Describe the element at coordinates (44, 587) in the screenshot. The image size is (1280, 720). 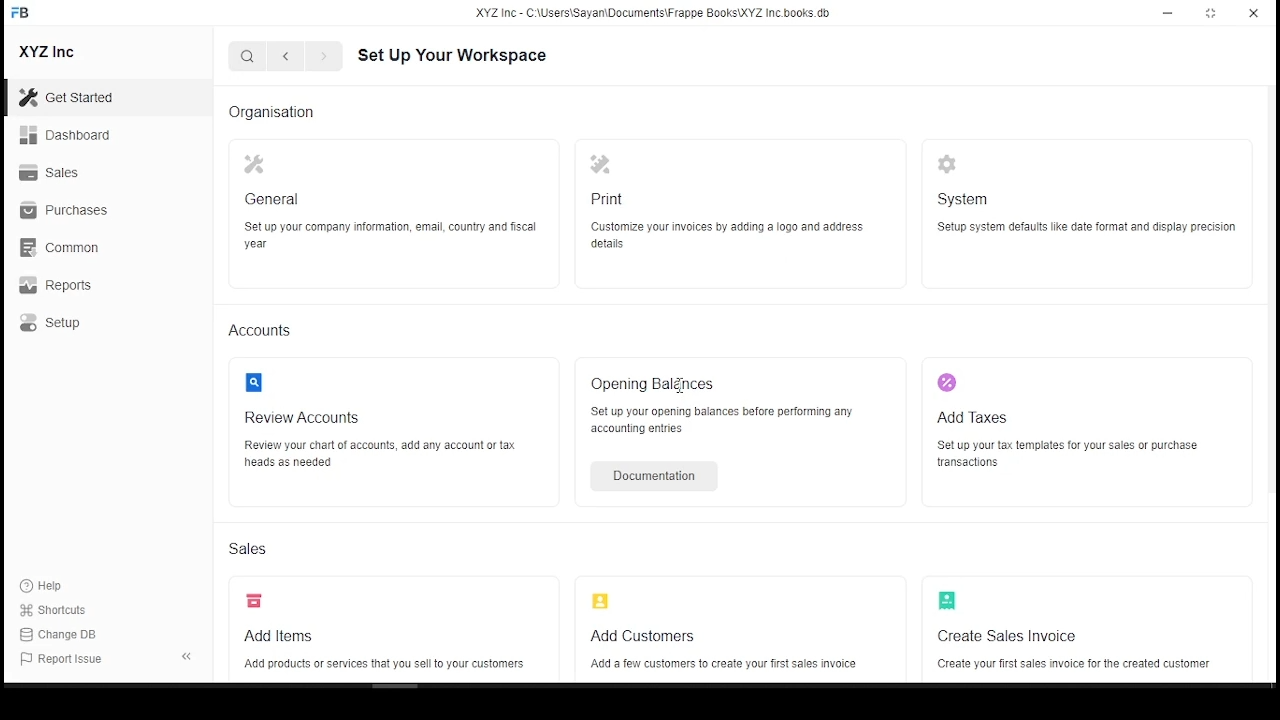
I see `Help` at that location.